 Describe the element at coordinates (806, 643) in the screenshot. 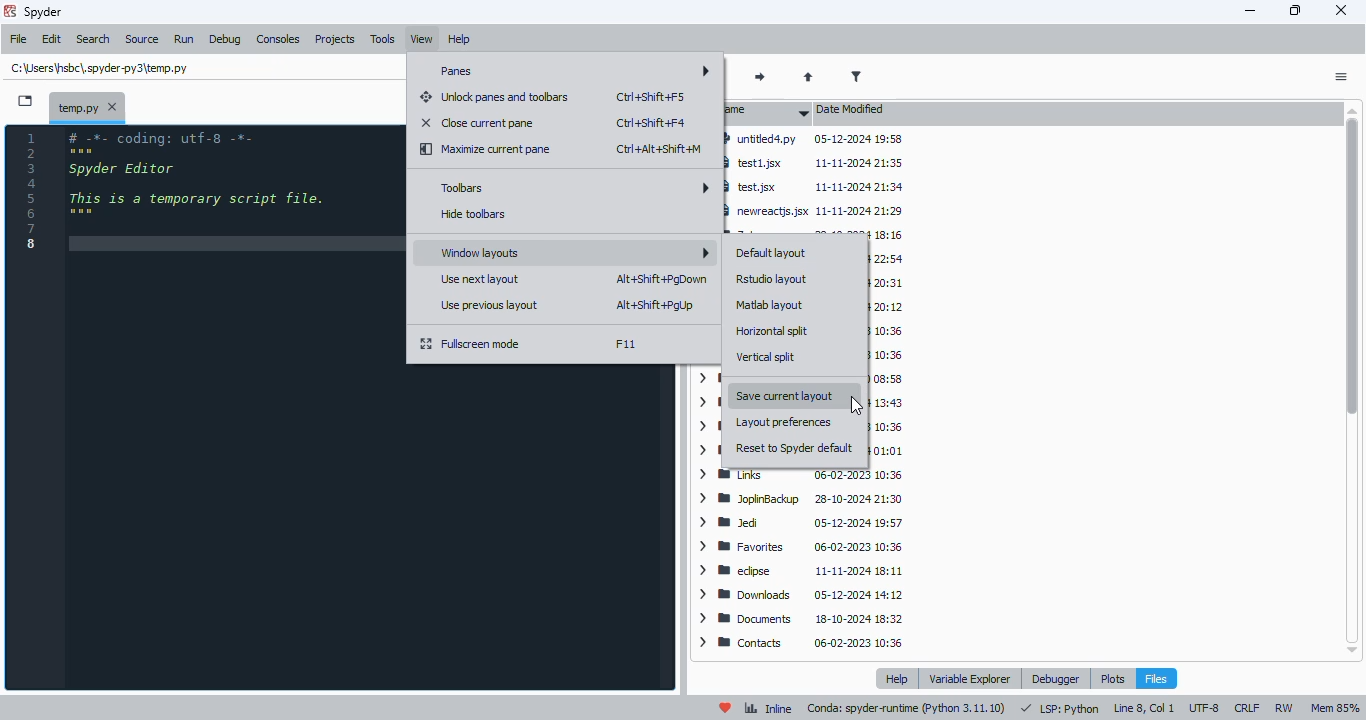

I see `contacts` at that location.